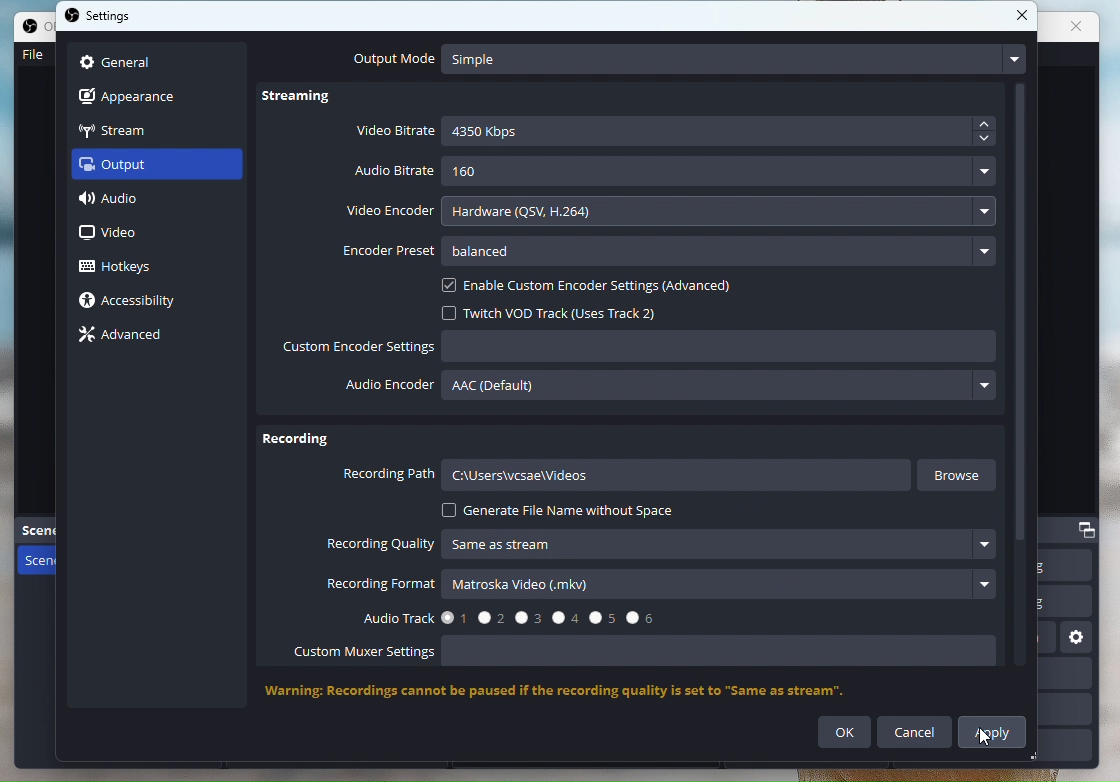 Image resolution: width=1120 pixels, height=782 pixels. What do you see at coordinates (296, 442) in the screenshot?
I see `Recording` at bounding box center [296, 442].